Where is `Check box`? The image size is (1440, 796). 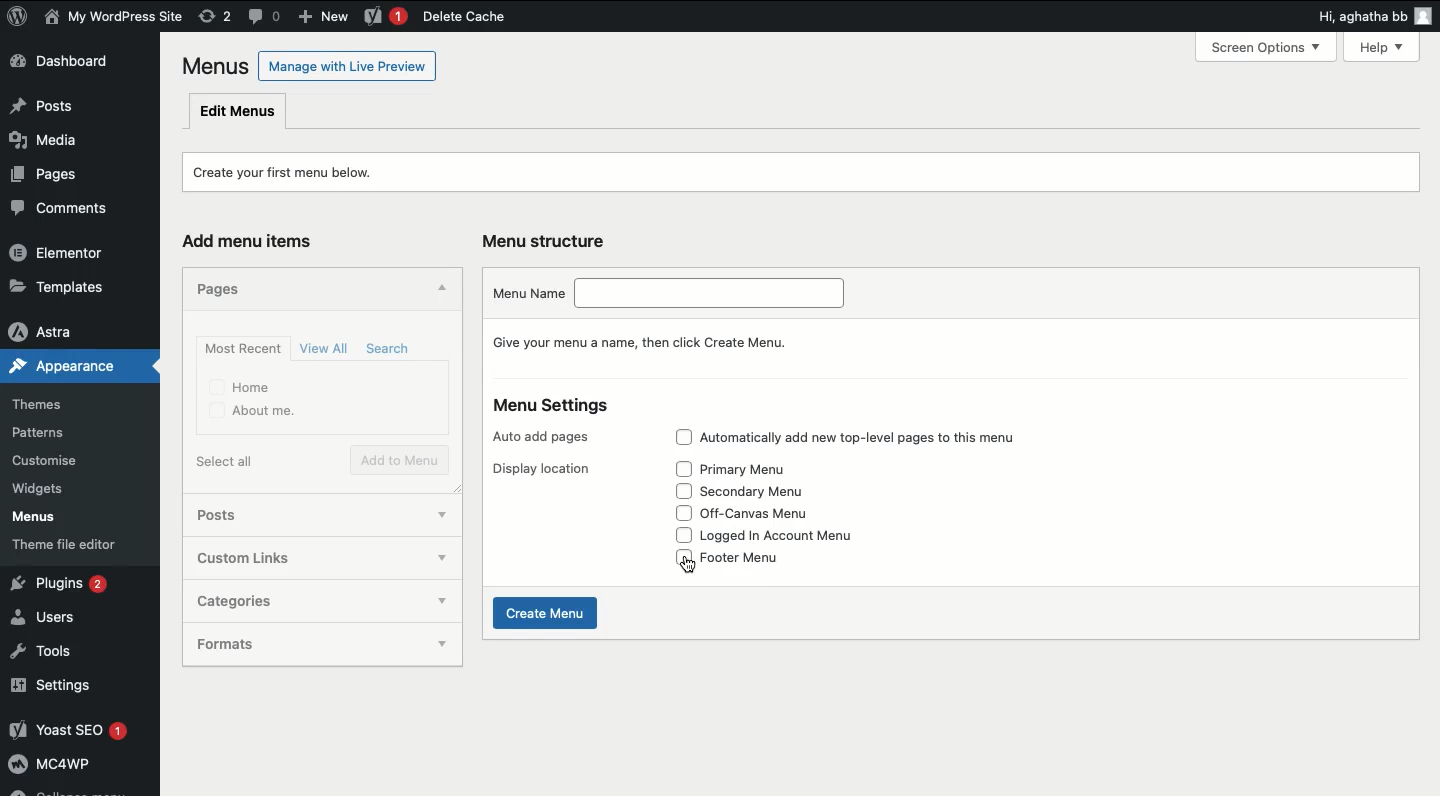 Check box is located at coordinates (682, 438).